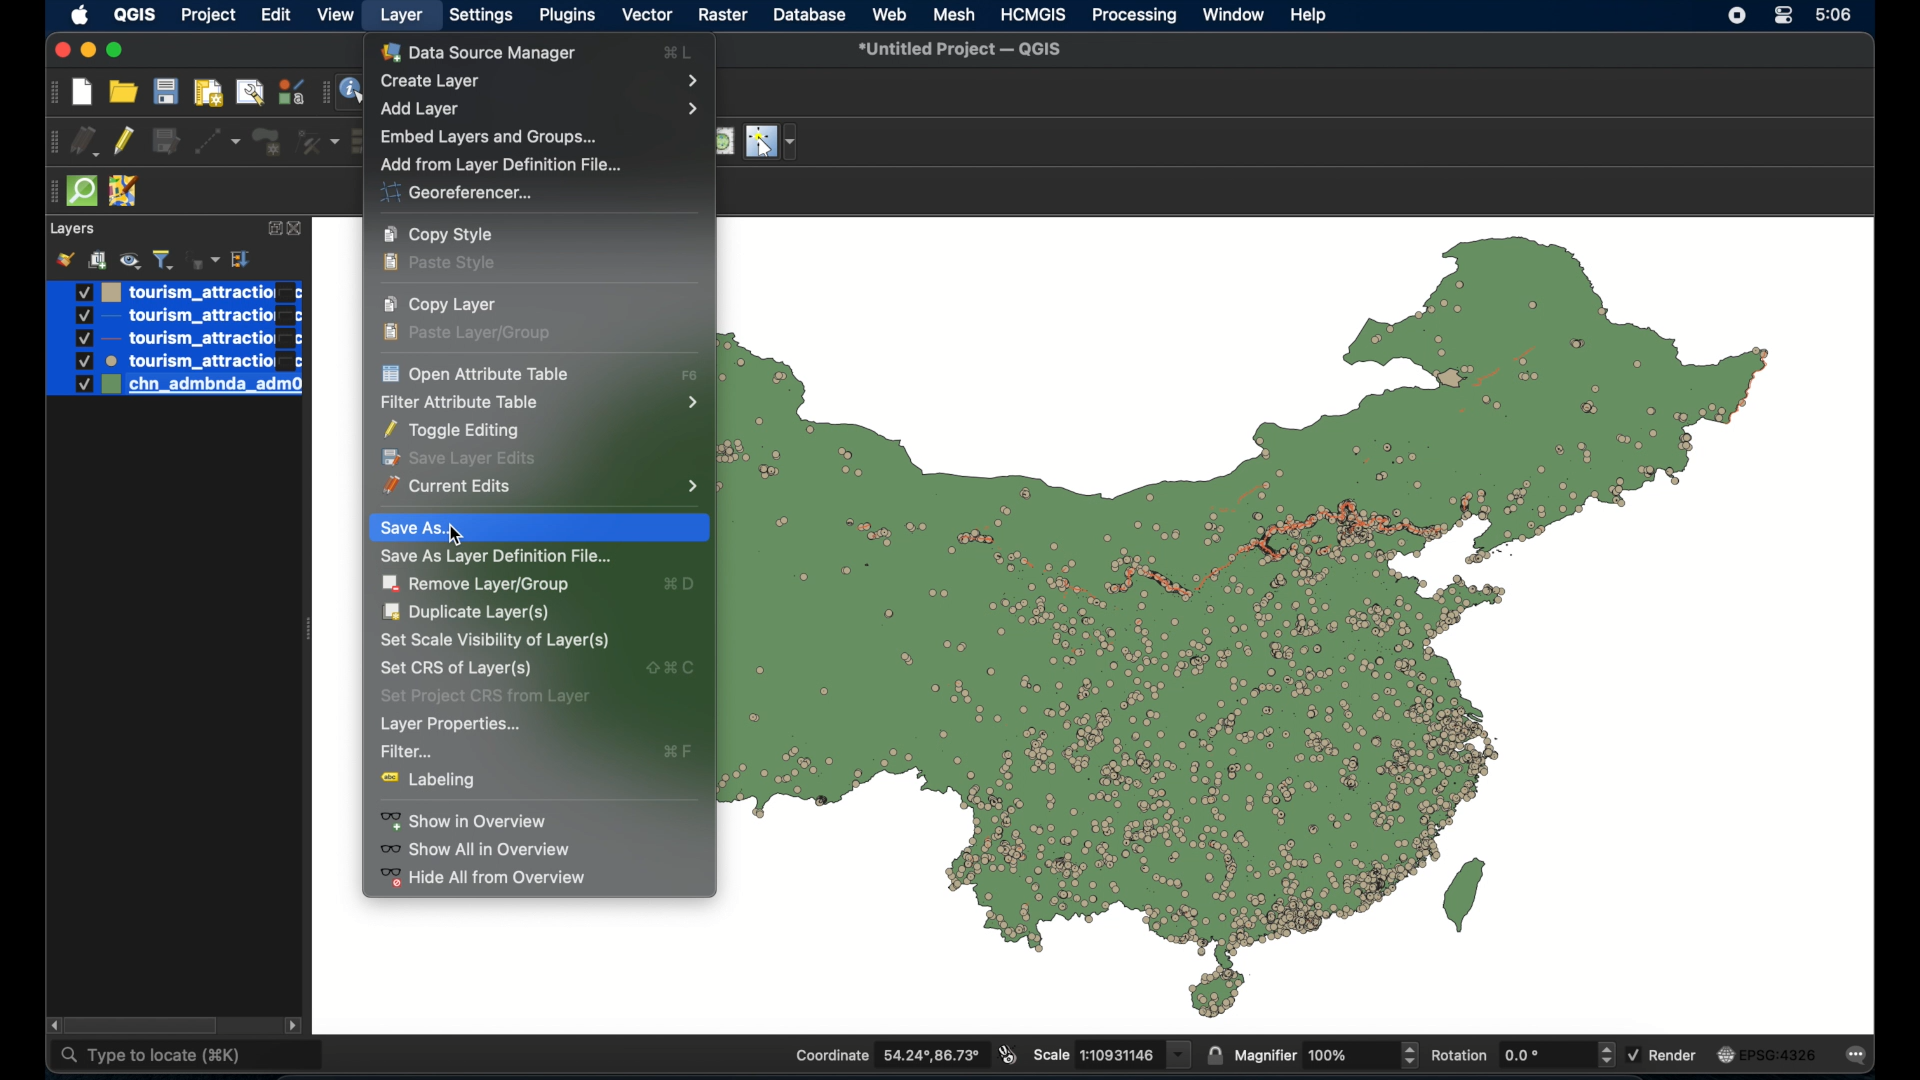  What do you see at coordinates (411, 753) in the screenshot?
I see `filter` at bounding box center [411, 753].